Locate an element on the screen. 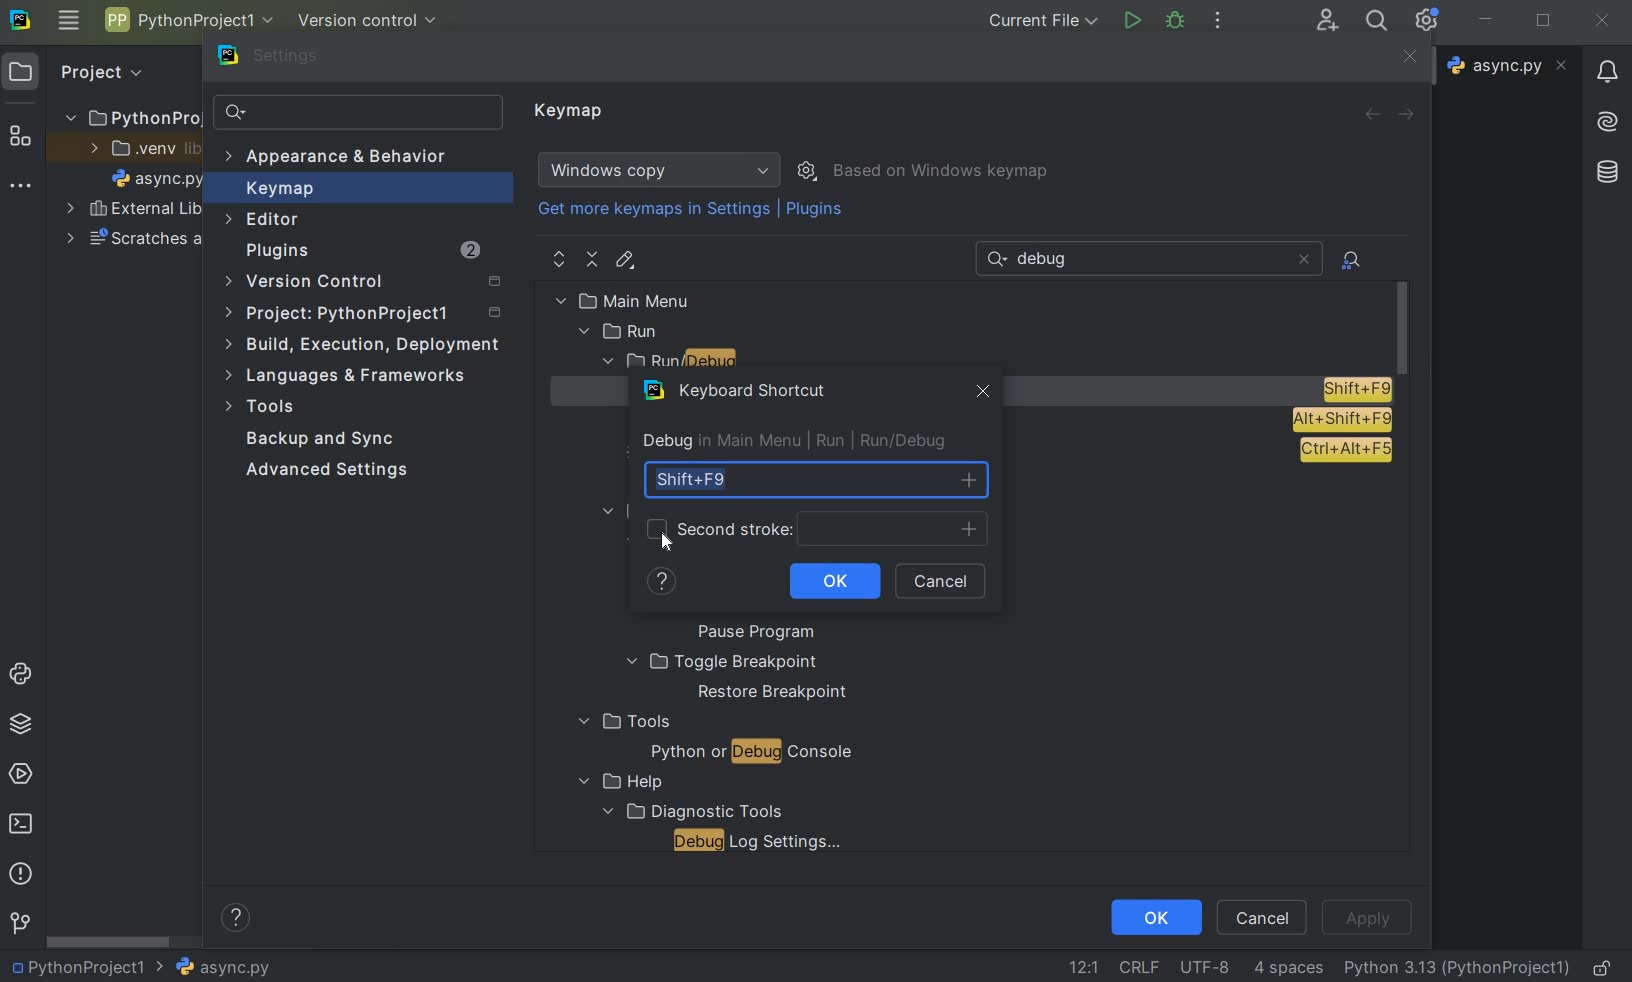 The width and height of the screenshot is (1632, 982). collapse all is located at coordinates (593, 260).